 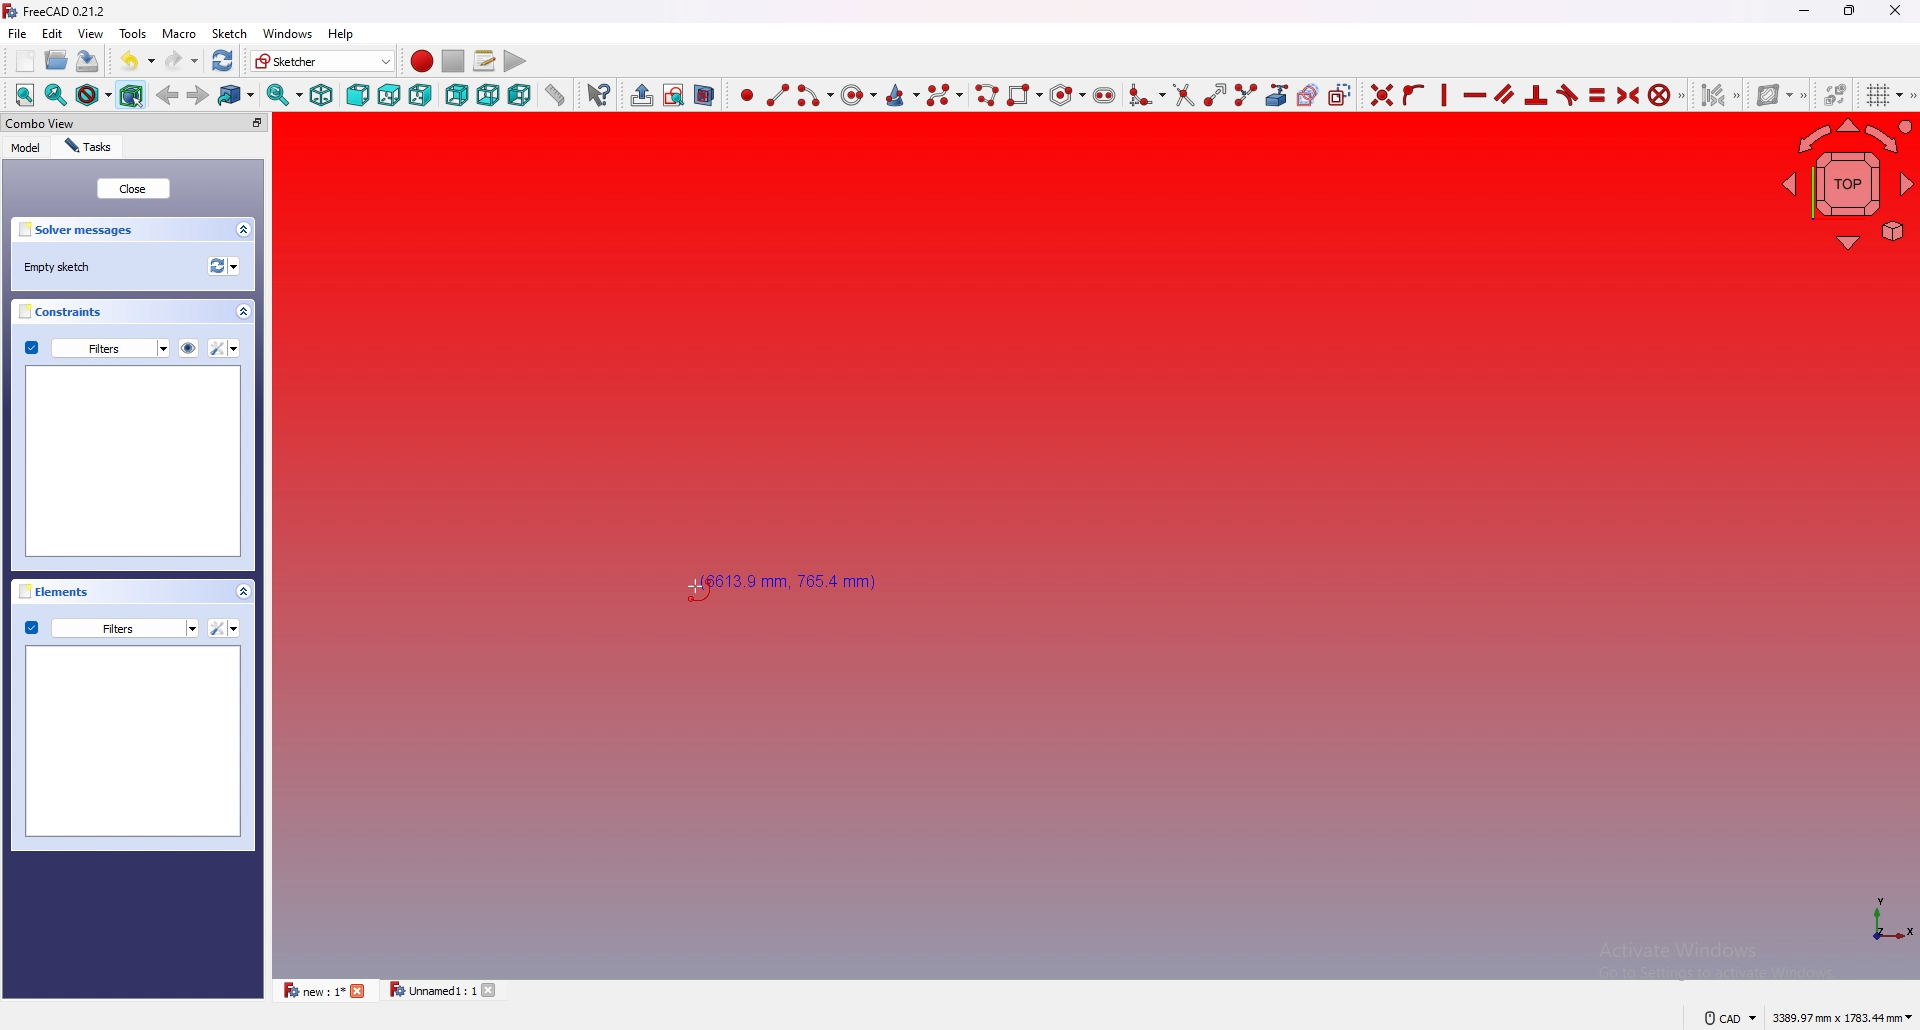 I want to click on create fillet, so click(x=1147, y=95).